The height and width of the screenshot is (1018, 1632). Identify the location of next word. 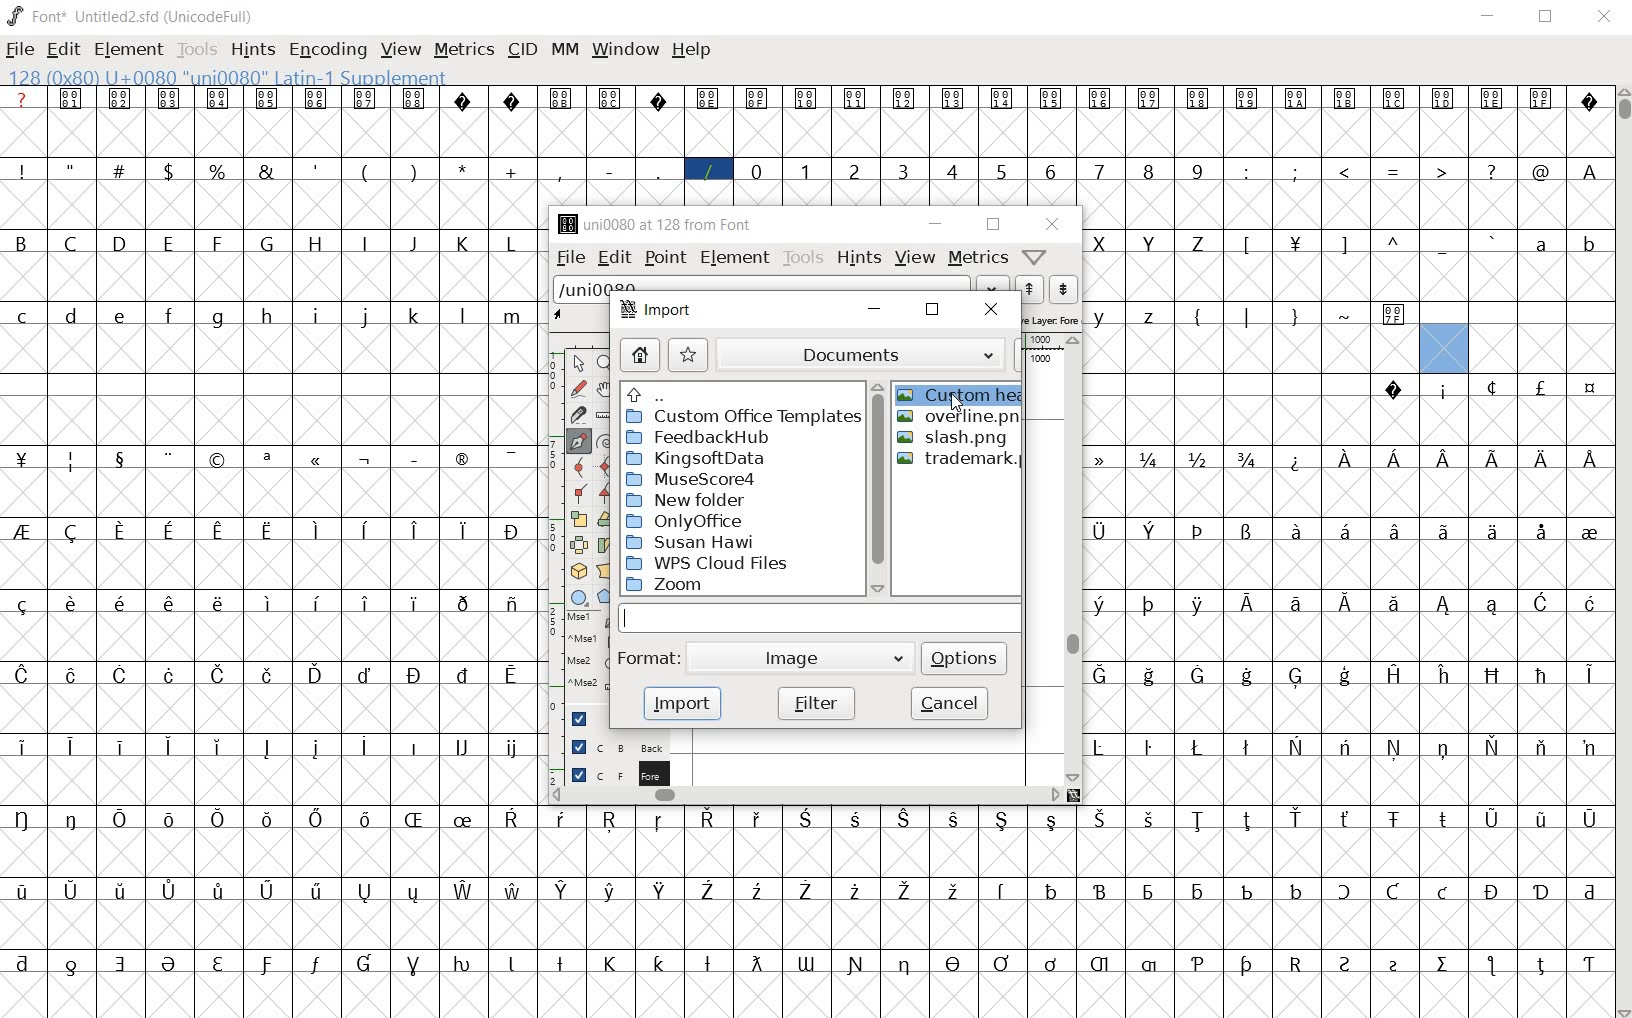
(1063, 290).